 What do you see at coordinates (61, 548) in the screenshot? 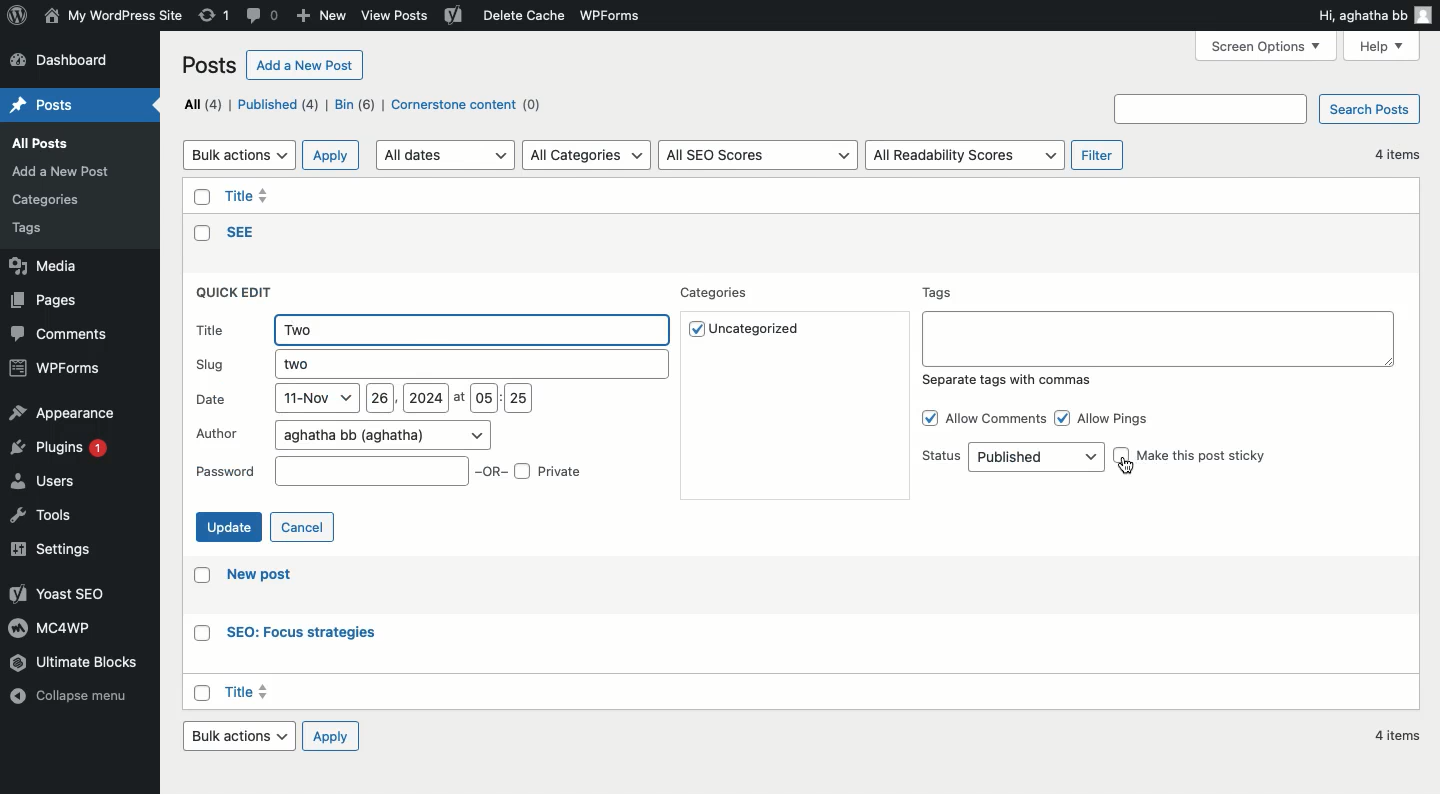
I see `Settings` at bounding box center [61, 548].